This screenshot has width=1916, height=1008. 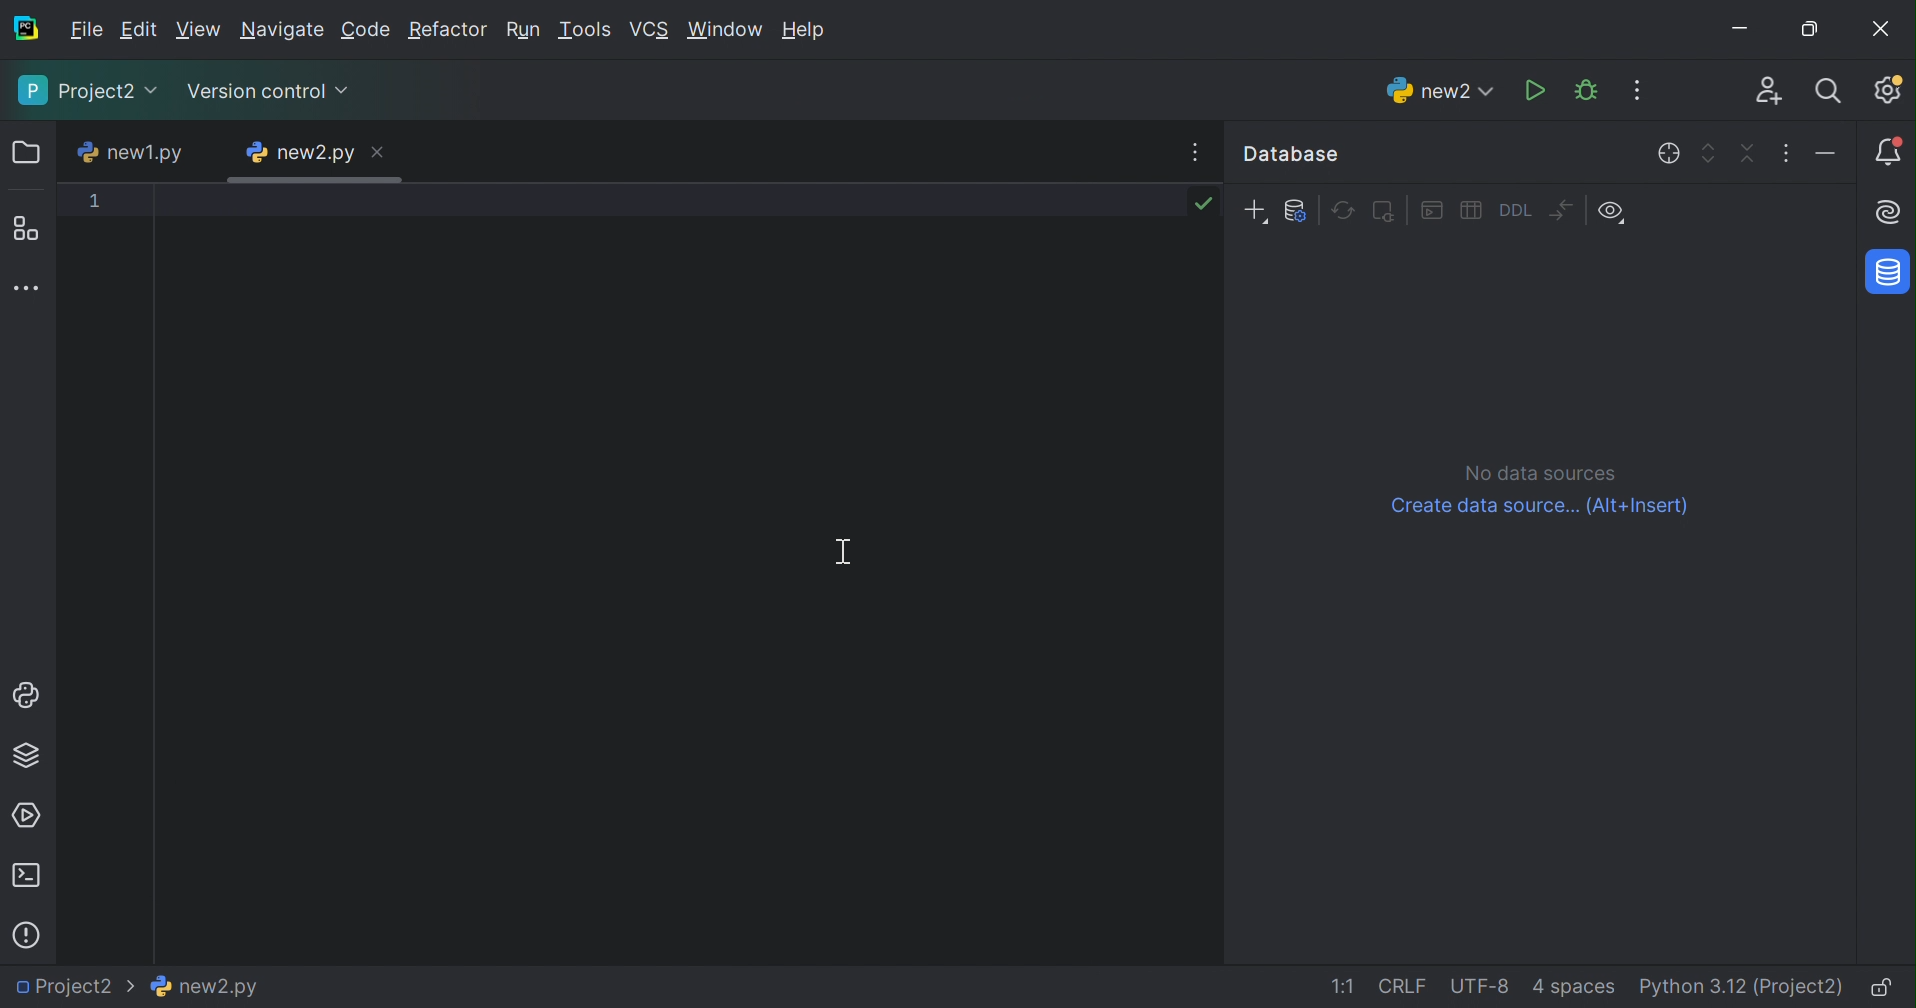 I want to click on Search everywhere, so click(x=1832, y=93).